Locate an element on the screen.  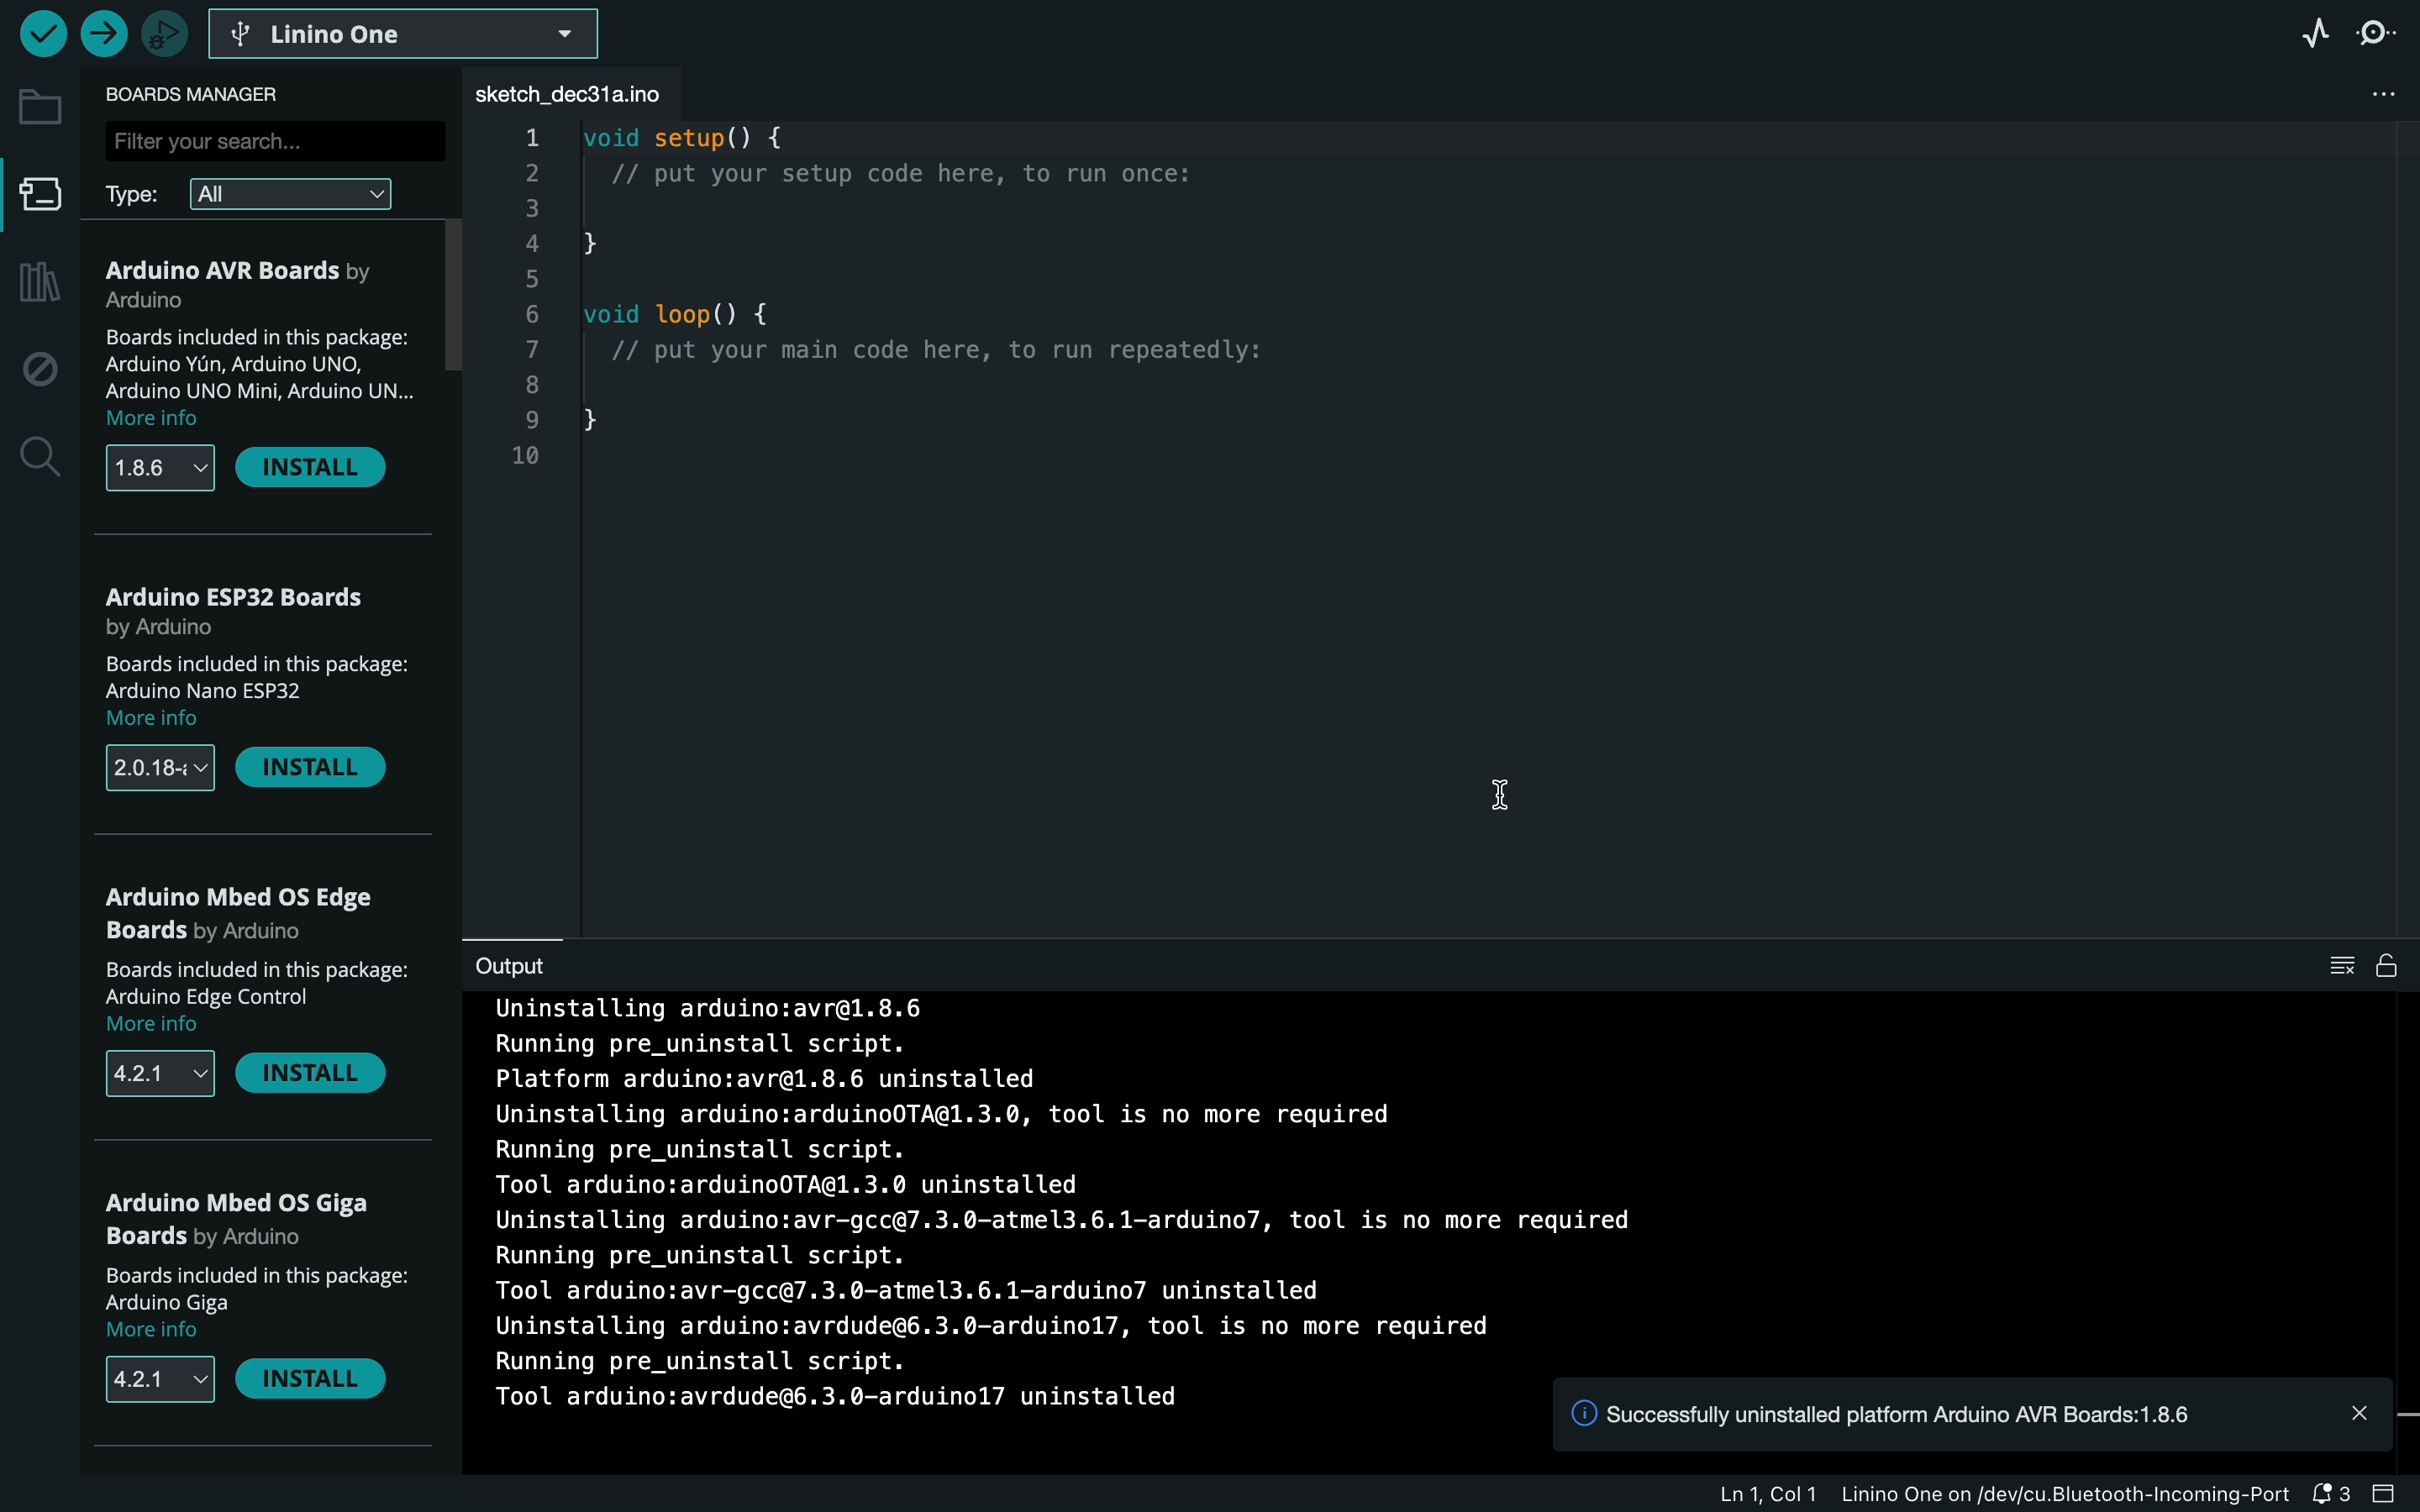
description is located at coordinates (264, 360).